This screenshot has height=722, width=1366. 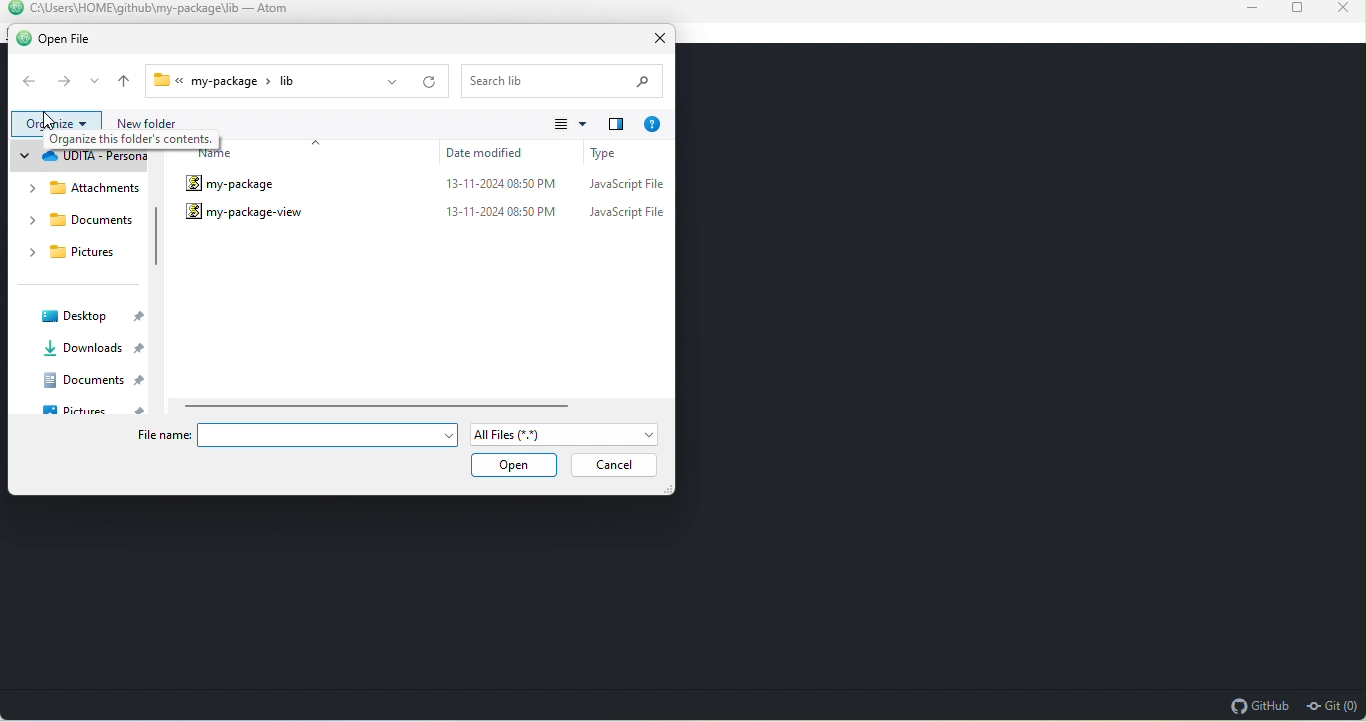 I want to click on dropdown, so click(x=454, y=435).